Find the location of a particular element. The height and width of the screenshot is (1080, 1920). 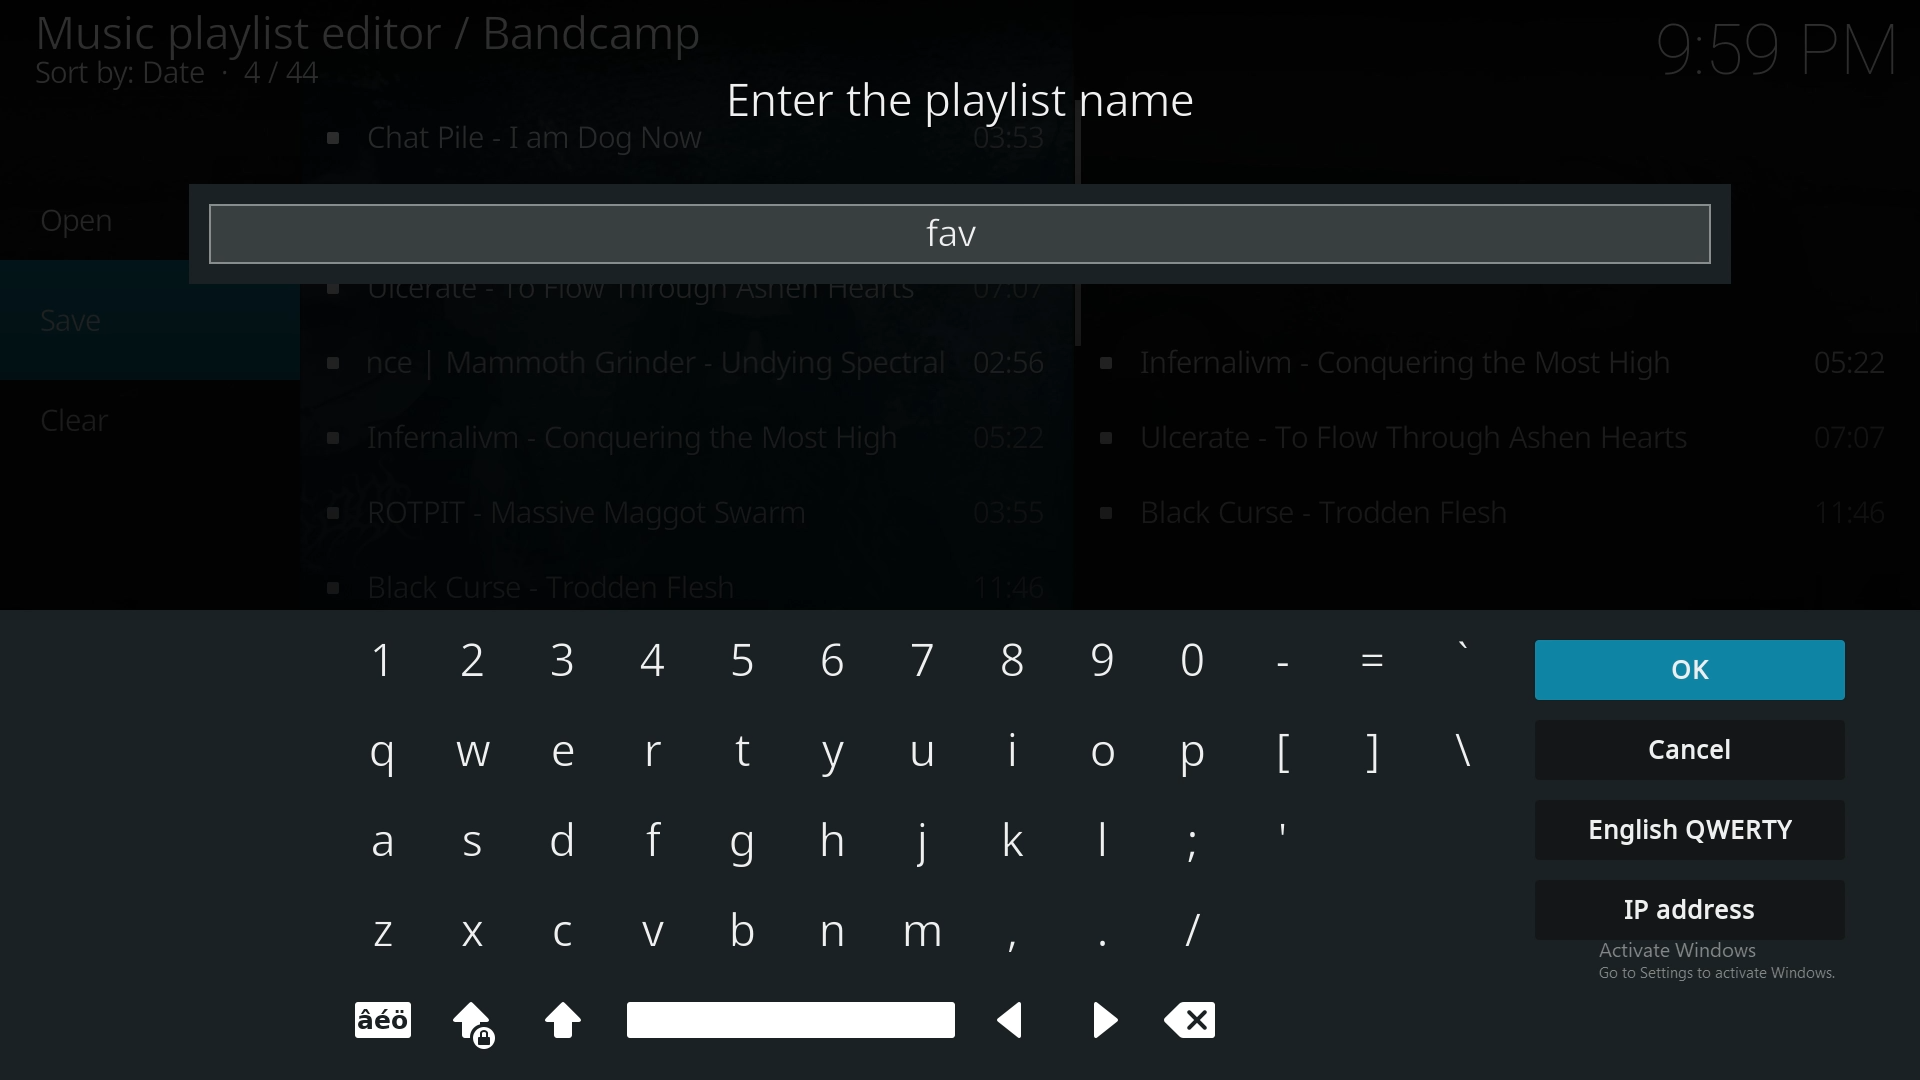

keyboard input is located at coordinates (838, 839).